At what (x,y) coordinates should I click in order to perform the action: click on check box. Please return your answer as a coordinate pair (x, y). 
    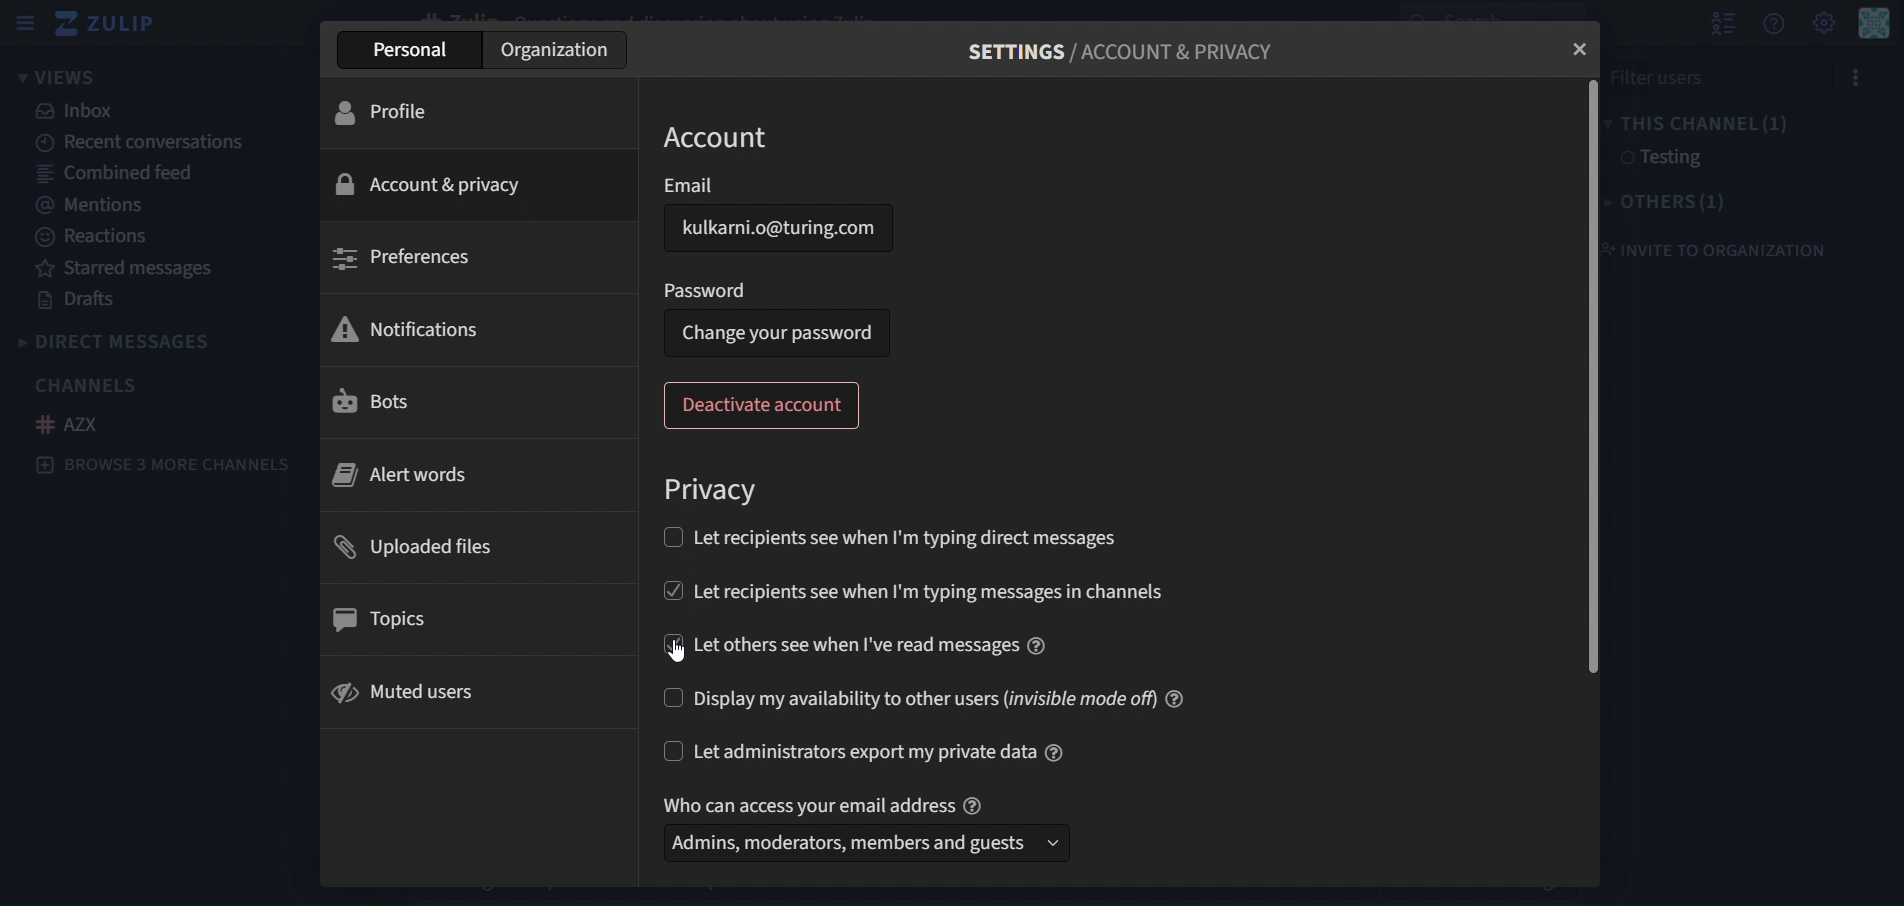
    Looking at the image, I should click on (668, 586).